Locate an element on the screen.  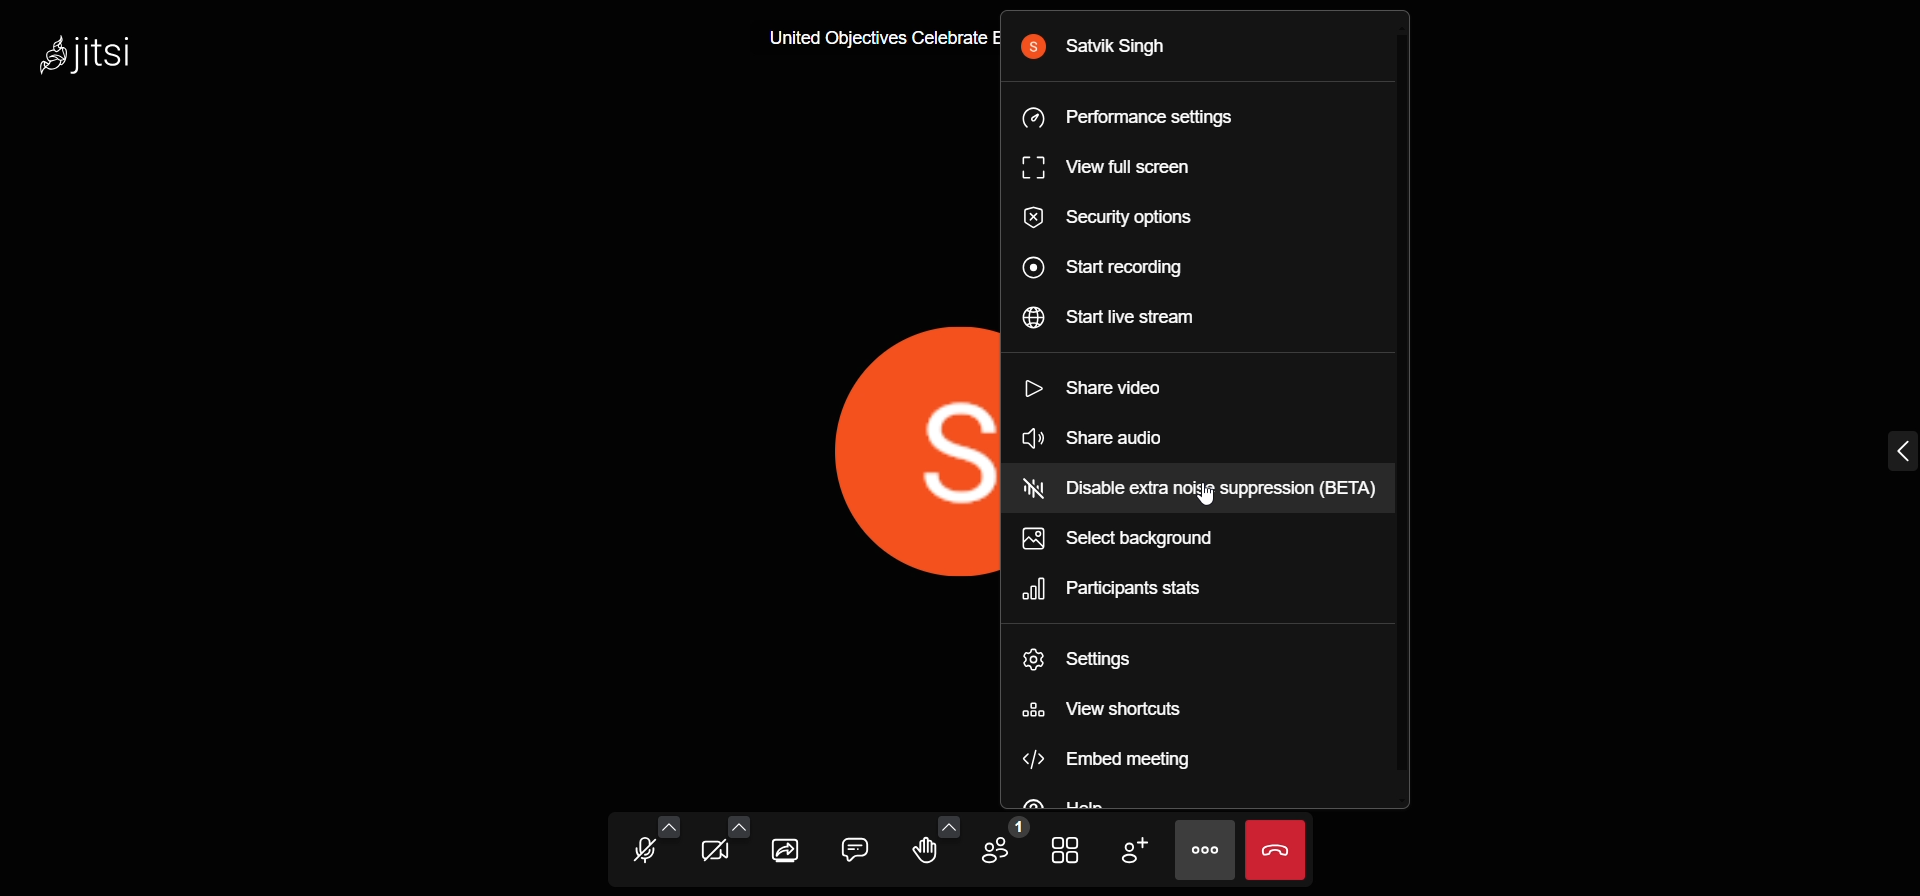
United Objectives Celebrate is located at coordinates (872, 38).